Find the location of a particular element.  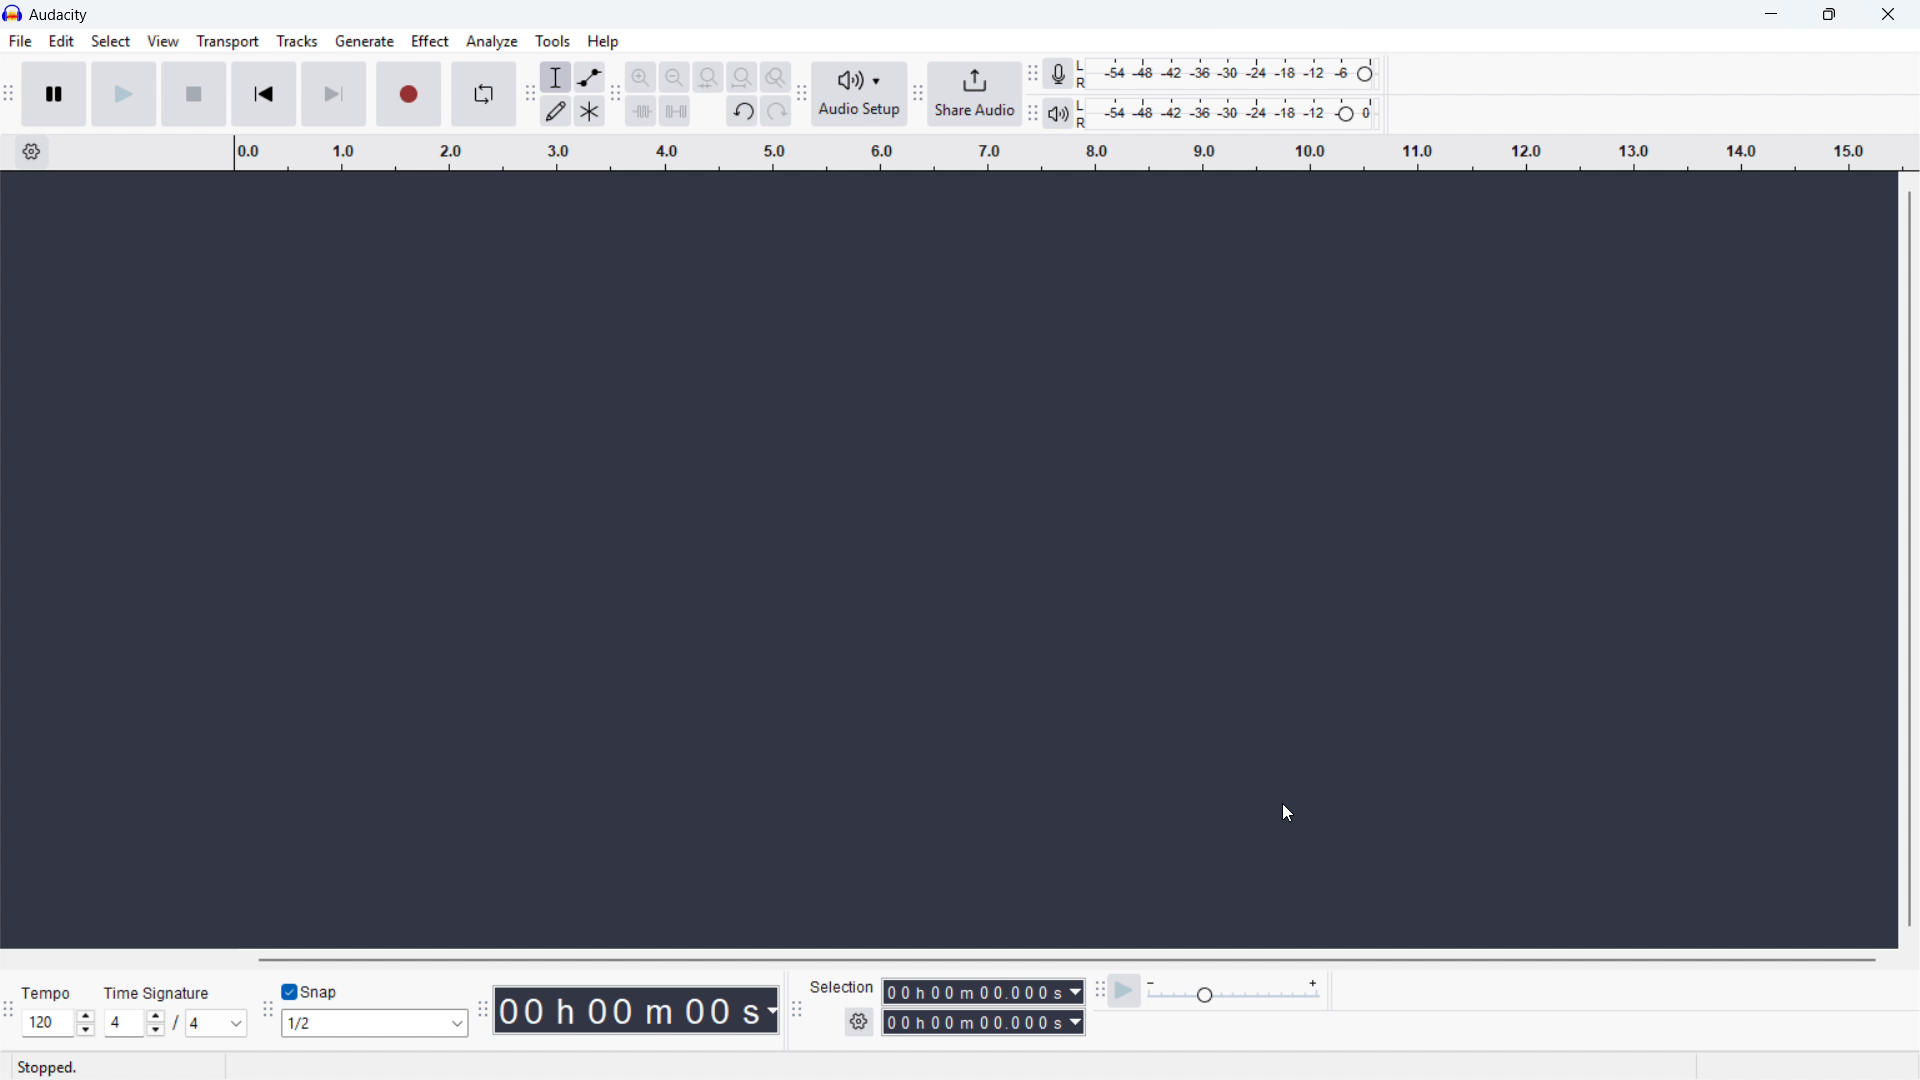

transport is located at coordinates (228, 41).